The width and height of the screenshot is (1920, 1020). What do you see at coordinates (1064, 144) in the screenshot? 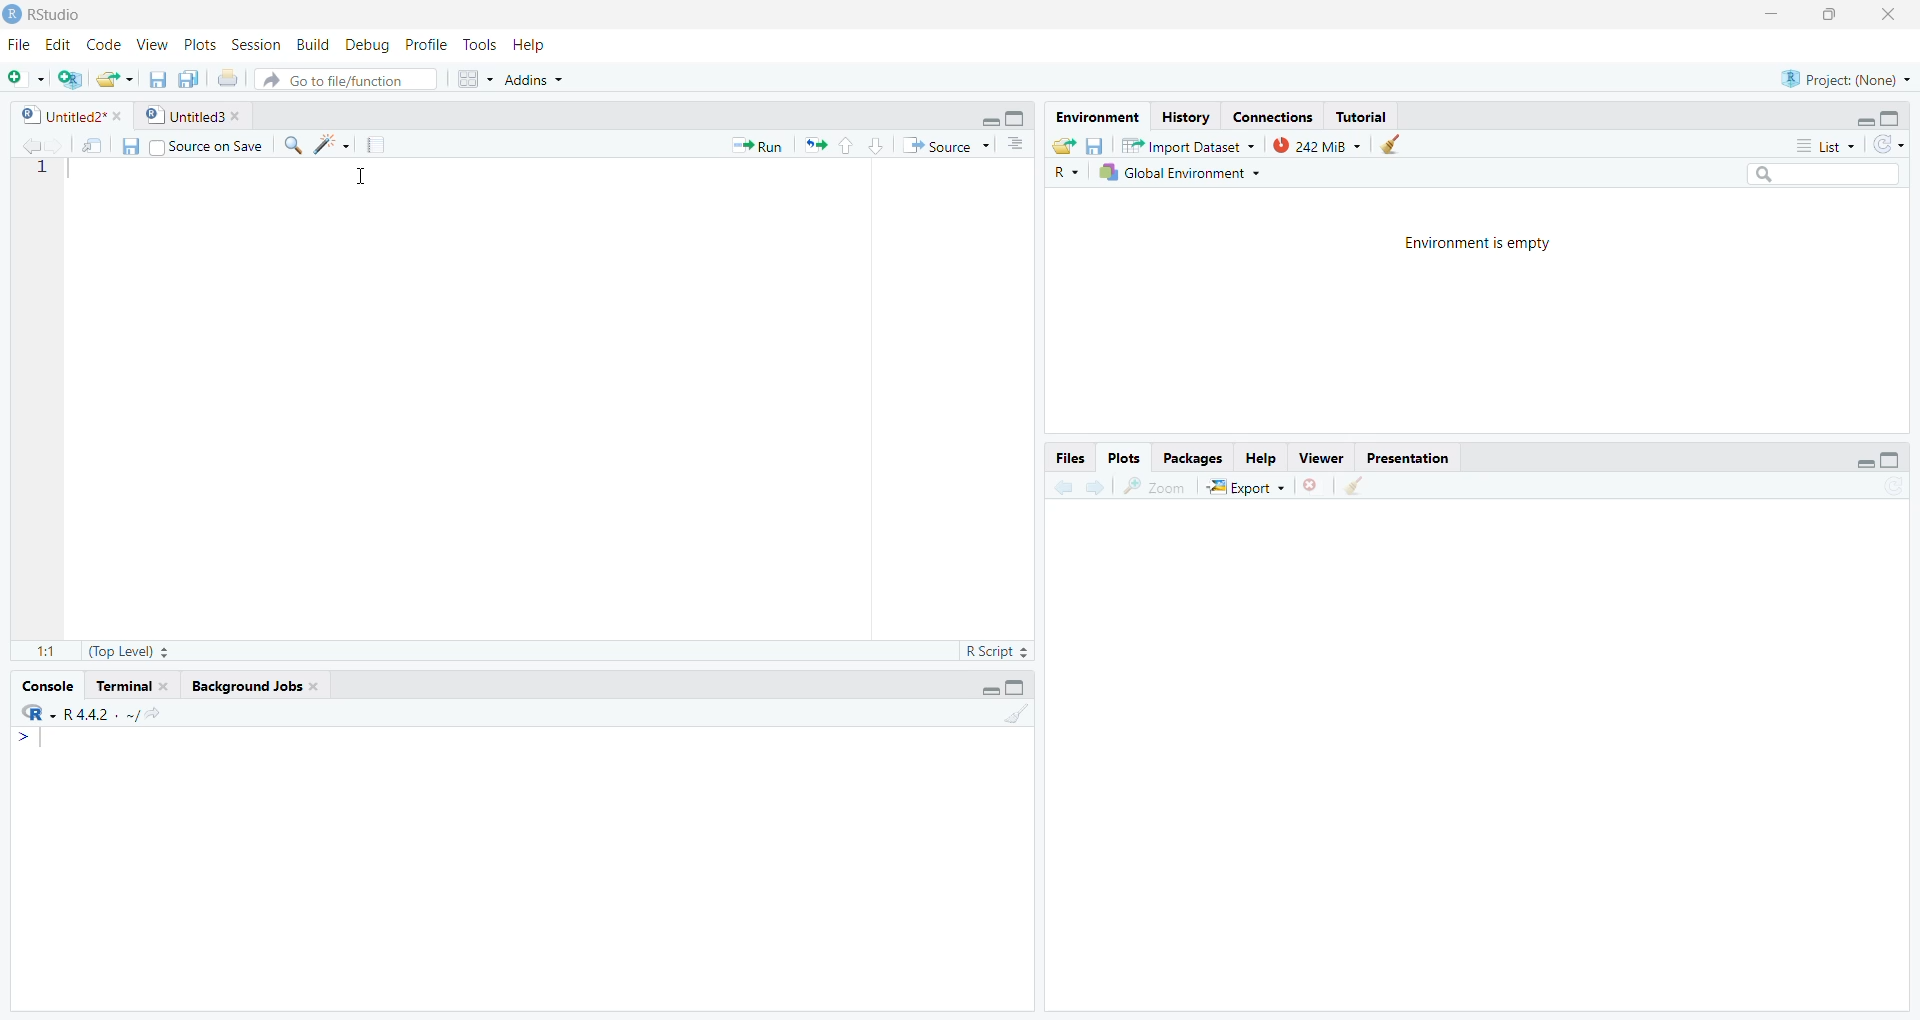
I see `Load workspace` at bounding box center [1064, 144].